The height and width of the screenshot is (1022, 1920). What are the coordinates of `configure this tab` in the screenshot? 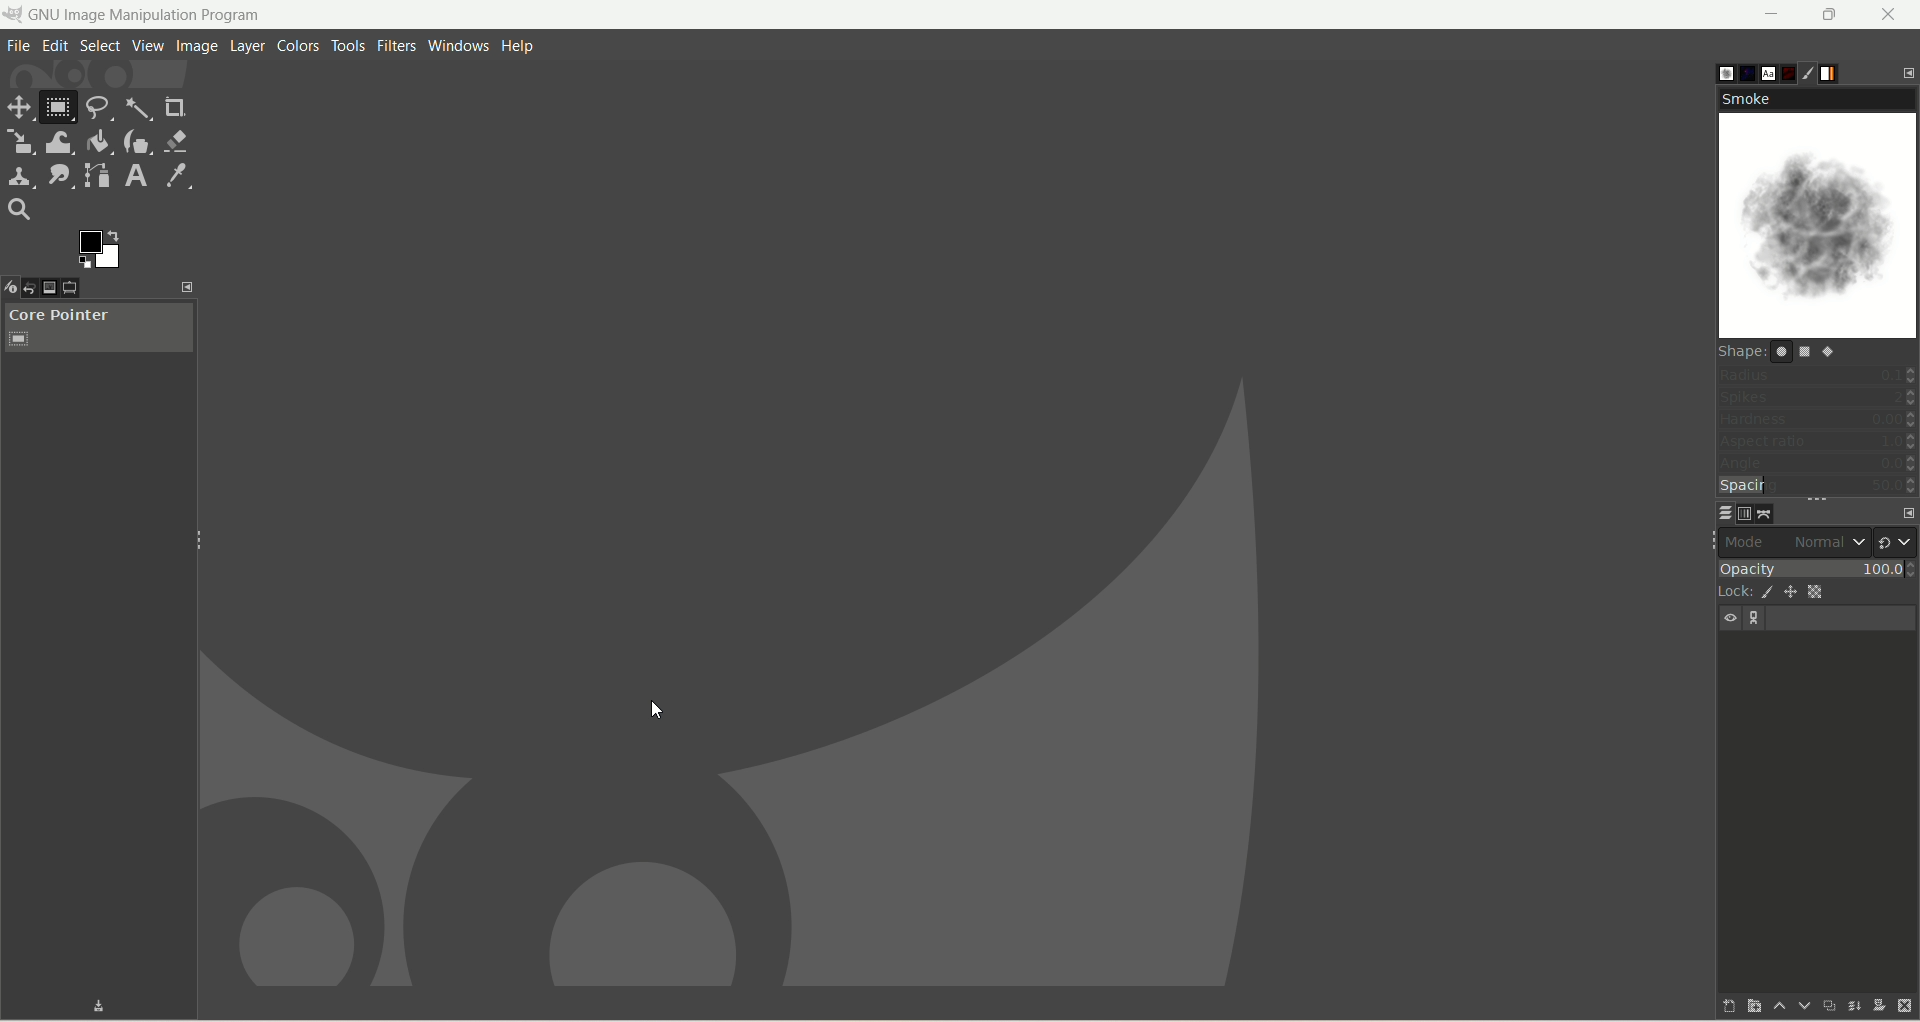 It's located at (186, 288).